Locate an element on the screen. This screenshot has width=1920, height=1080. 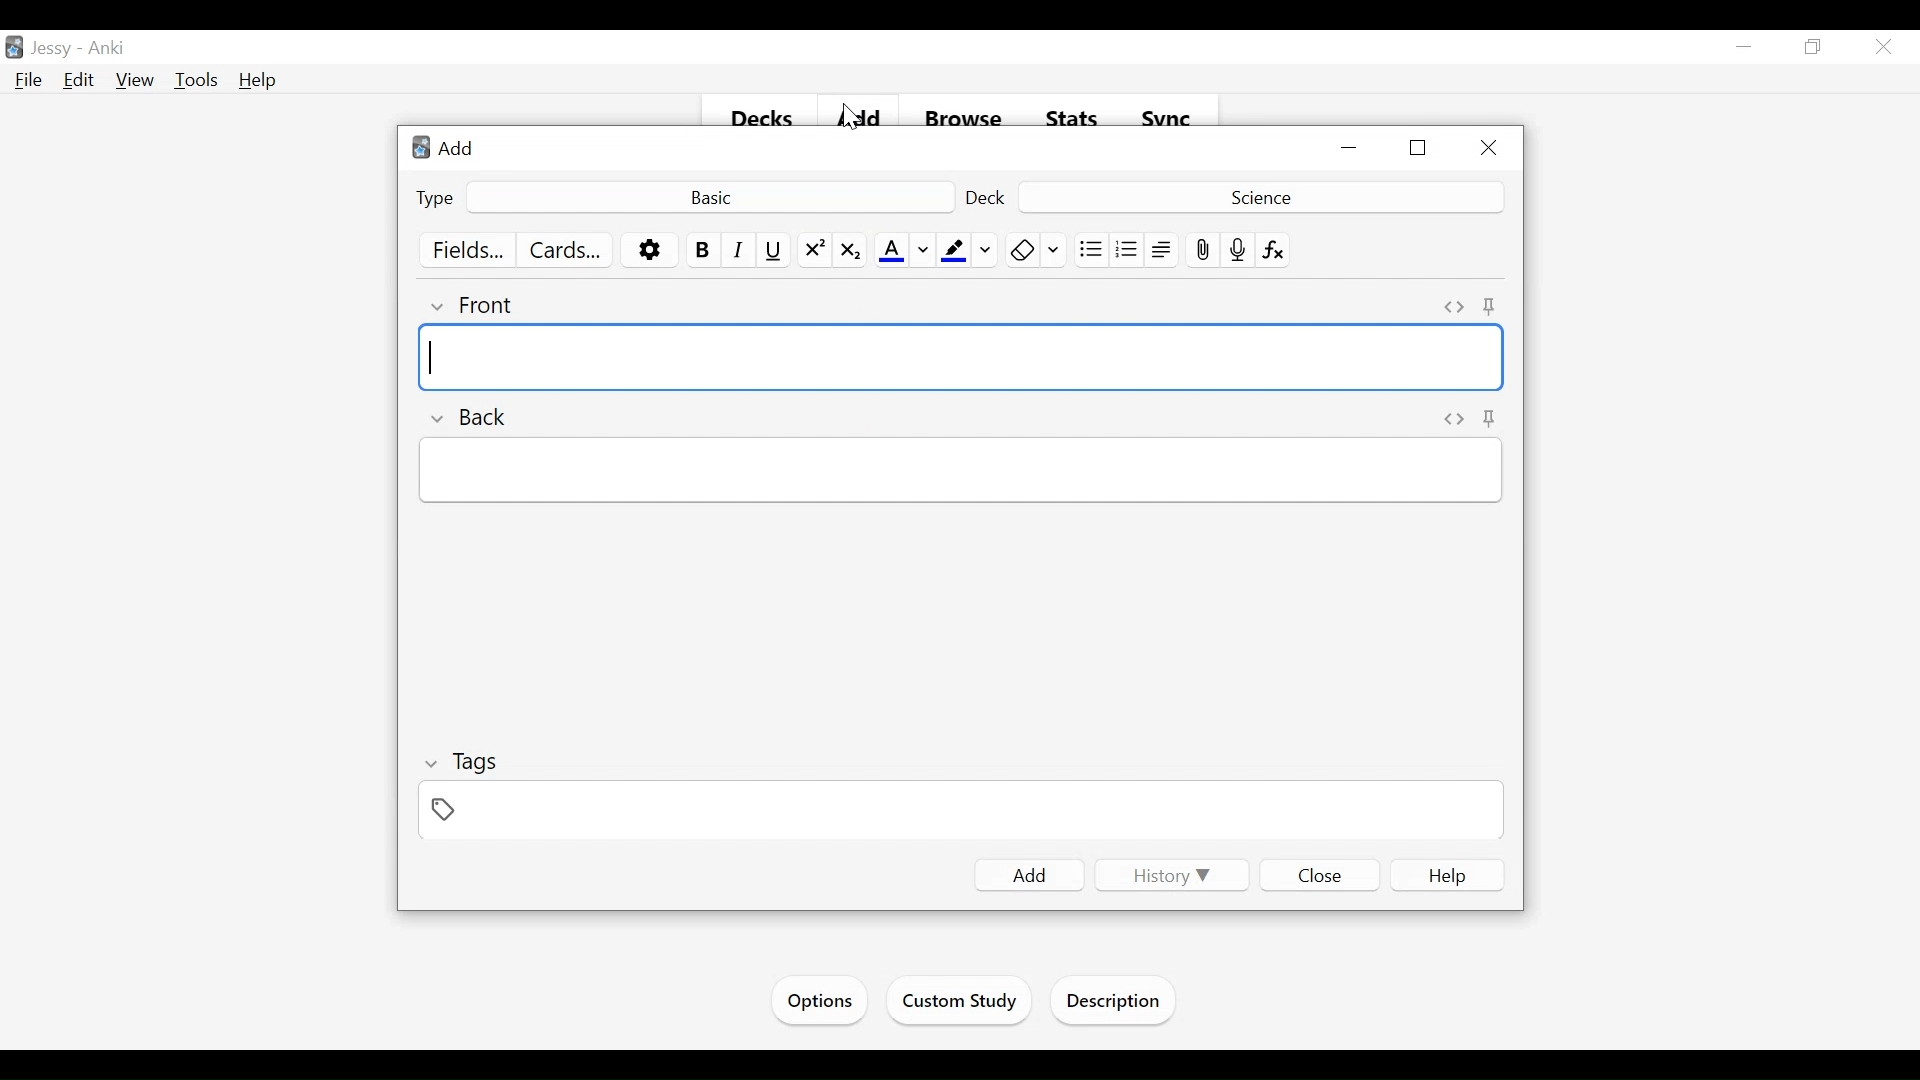
Tags is located at coordinates (463, 764).